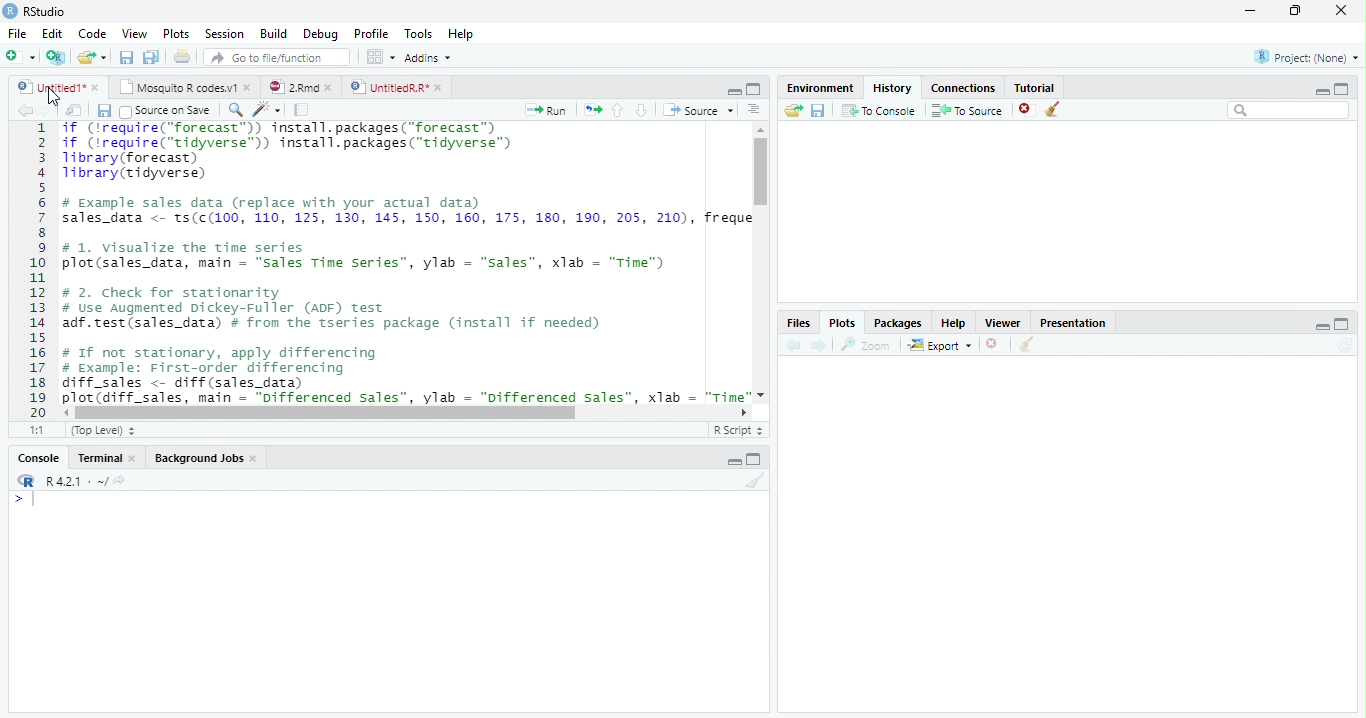 The image size is (1366, 718). Describe the element at coordinates (801, 323) in the screenshot. I see `Files` at that location.